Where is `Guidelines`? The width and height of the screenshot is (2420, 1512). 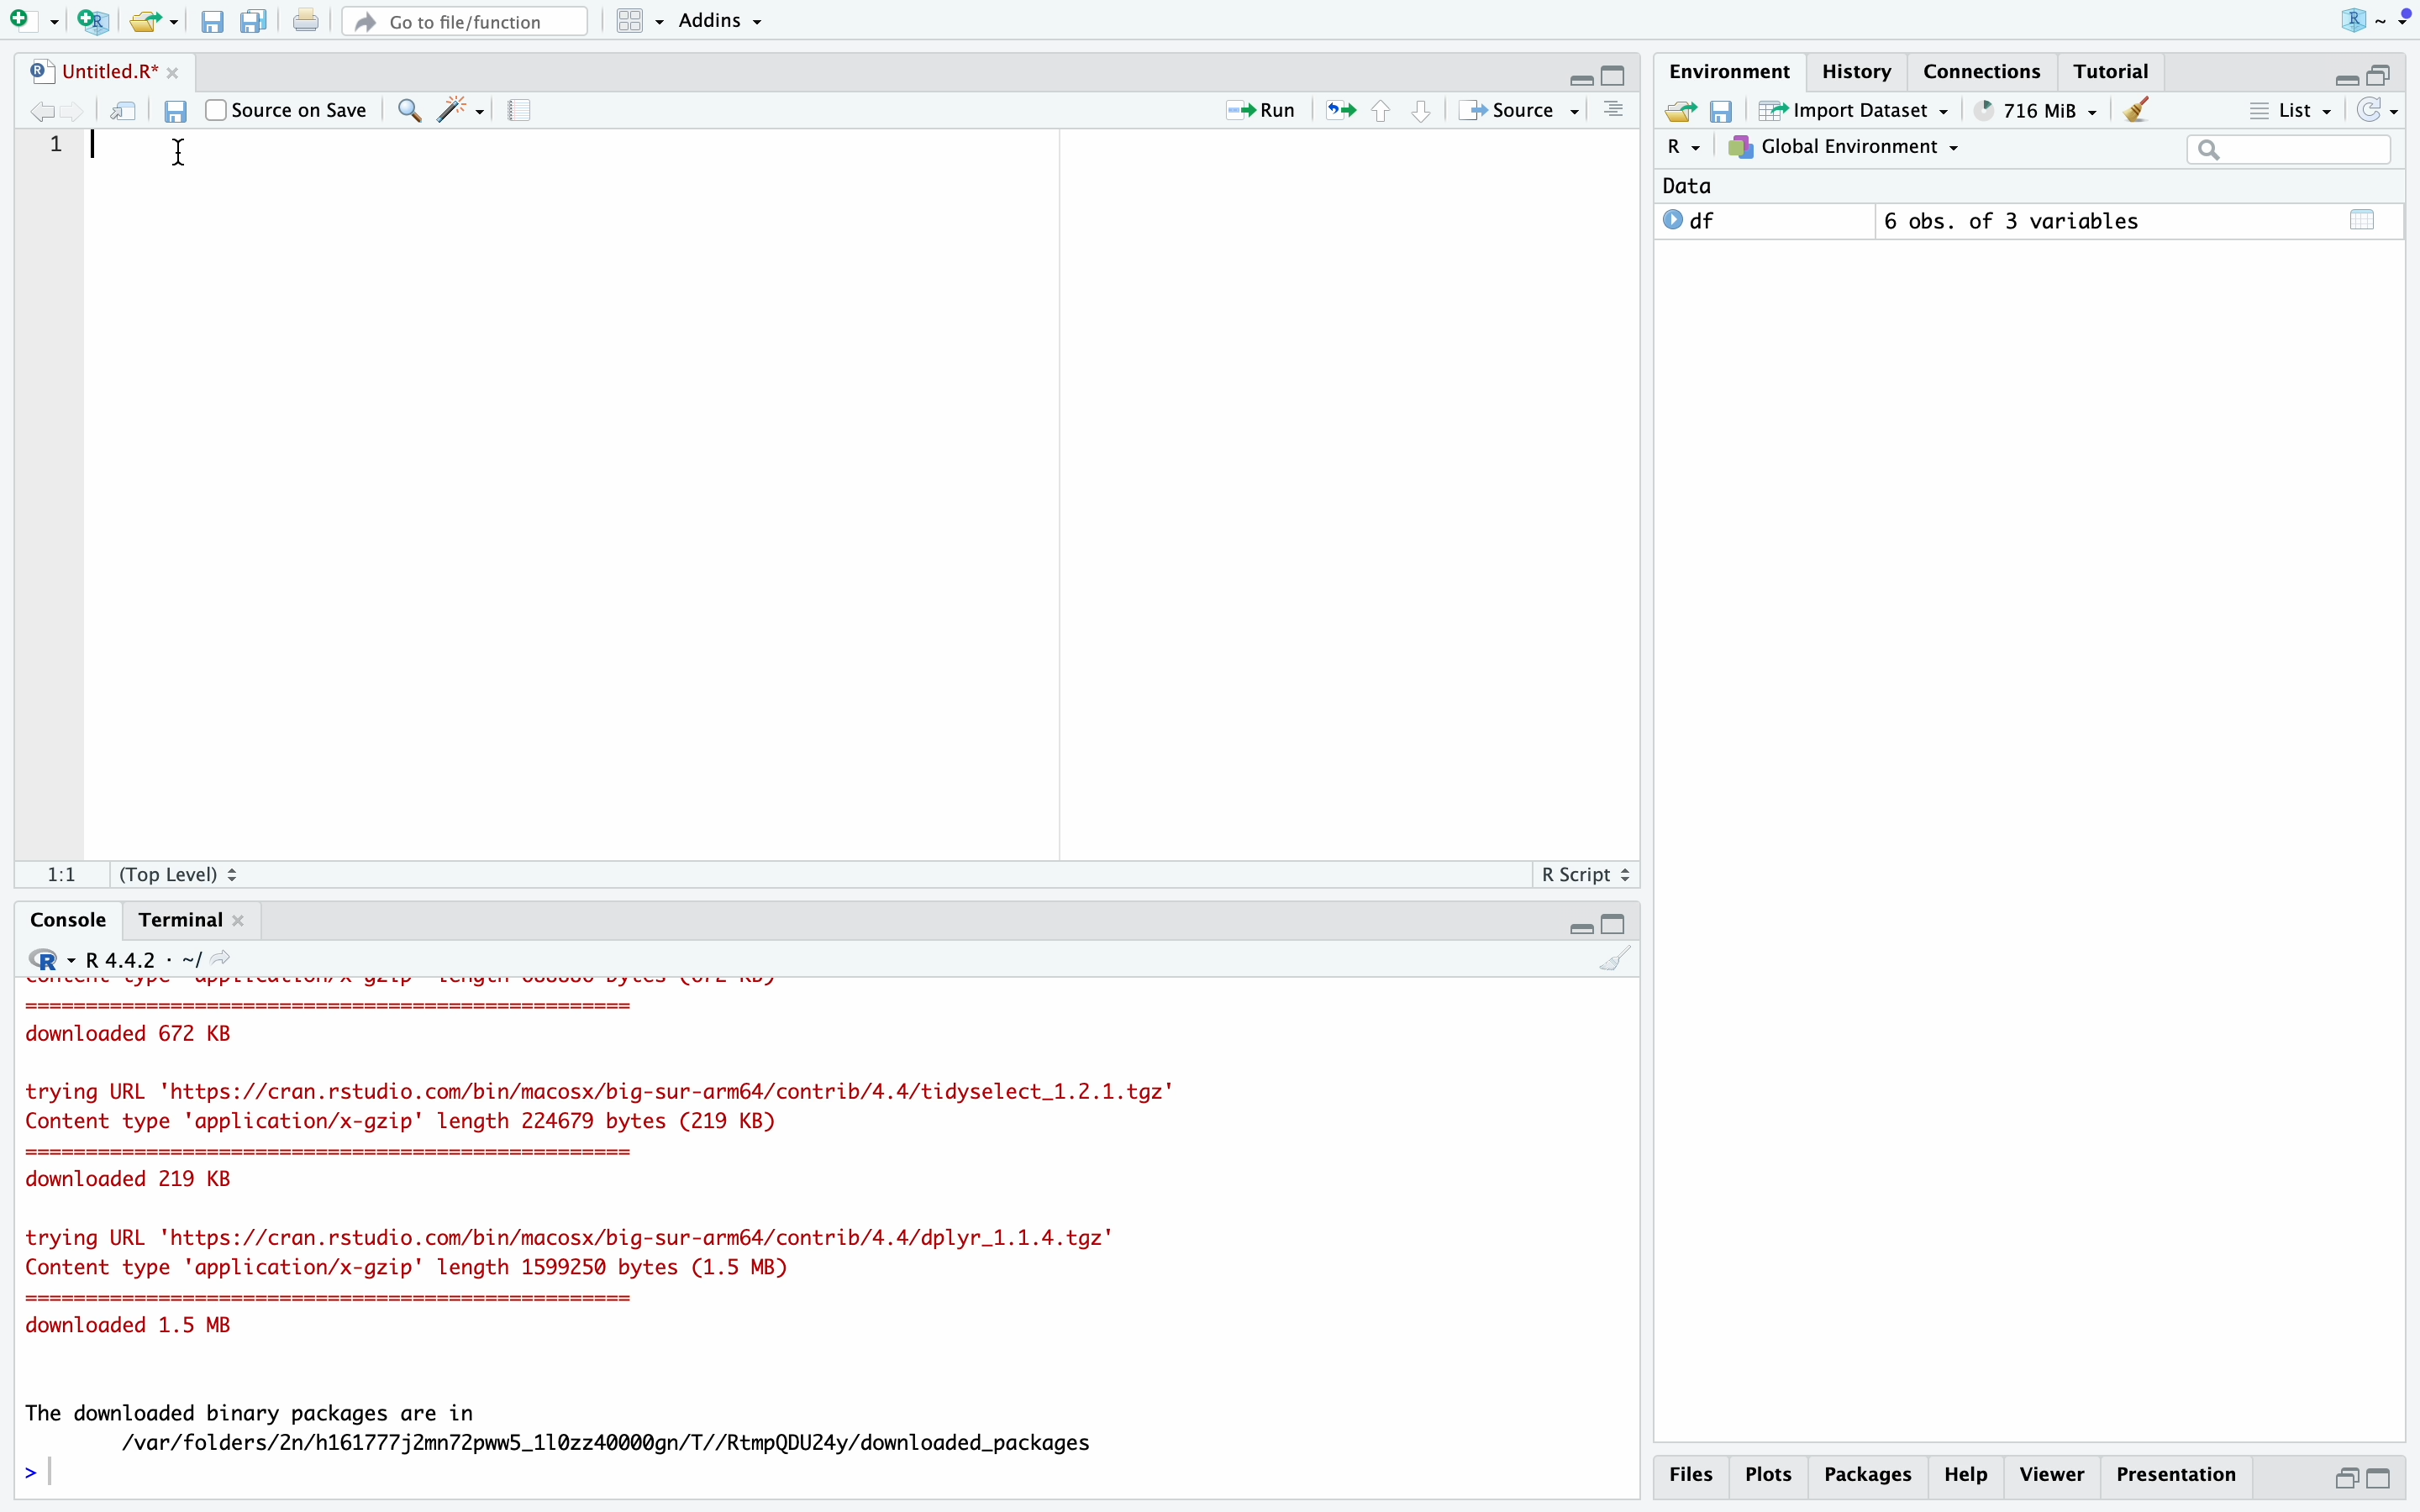 Guidelines is located at coordinates (526, 111).